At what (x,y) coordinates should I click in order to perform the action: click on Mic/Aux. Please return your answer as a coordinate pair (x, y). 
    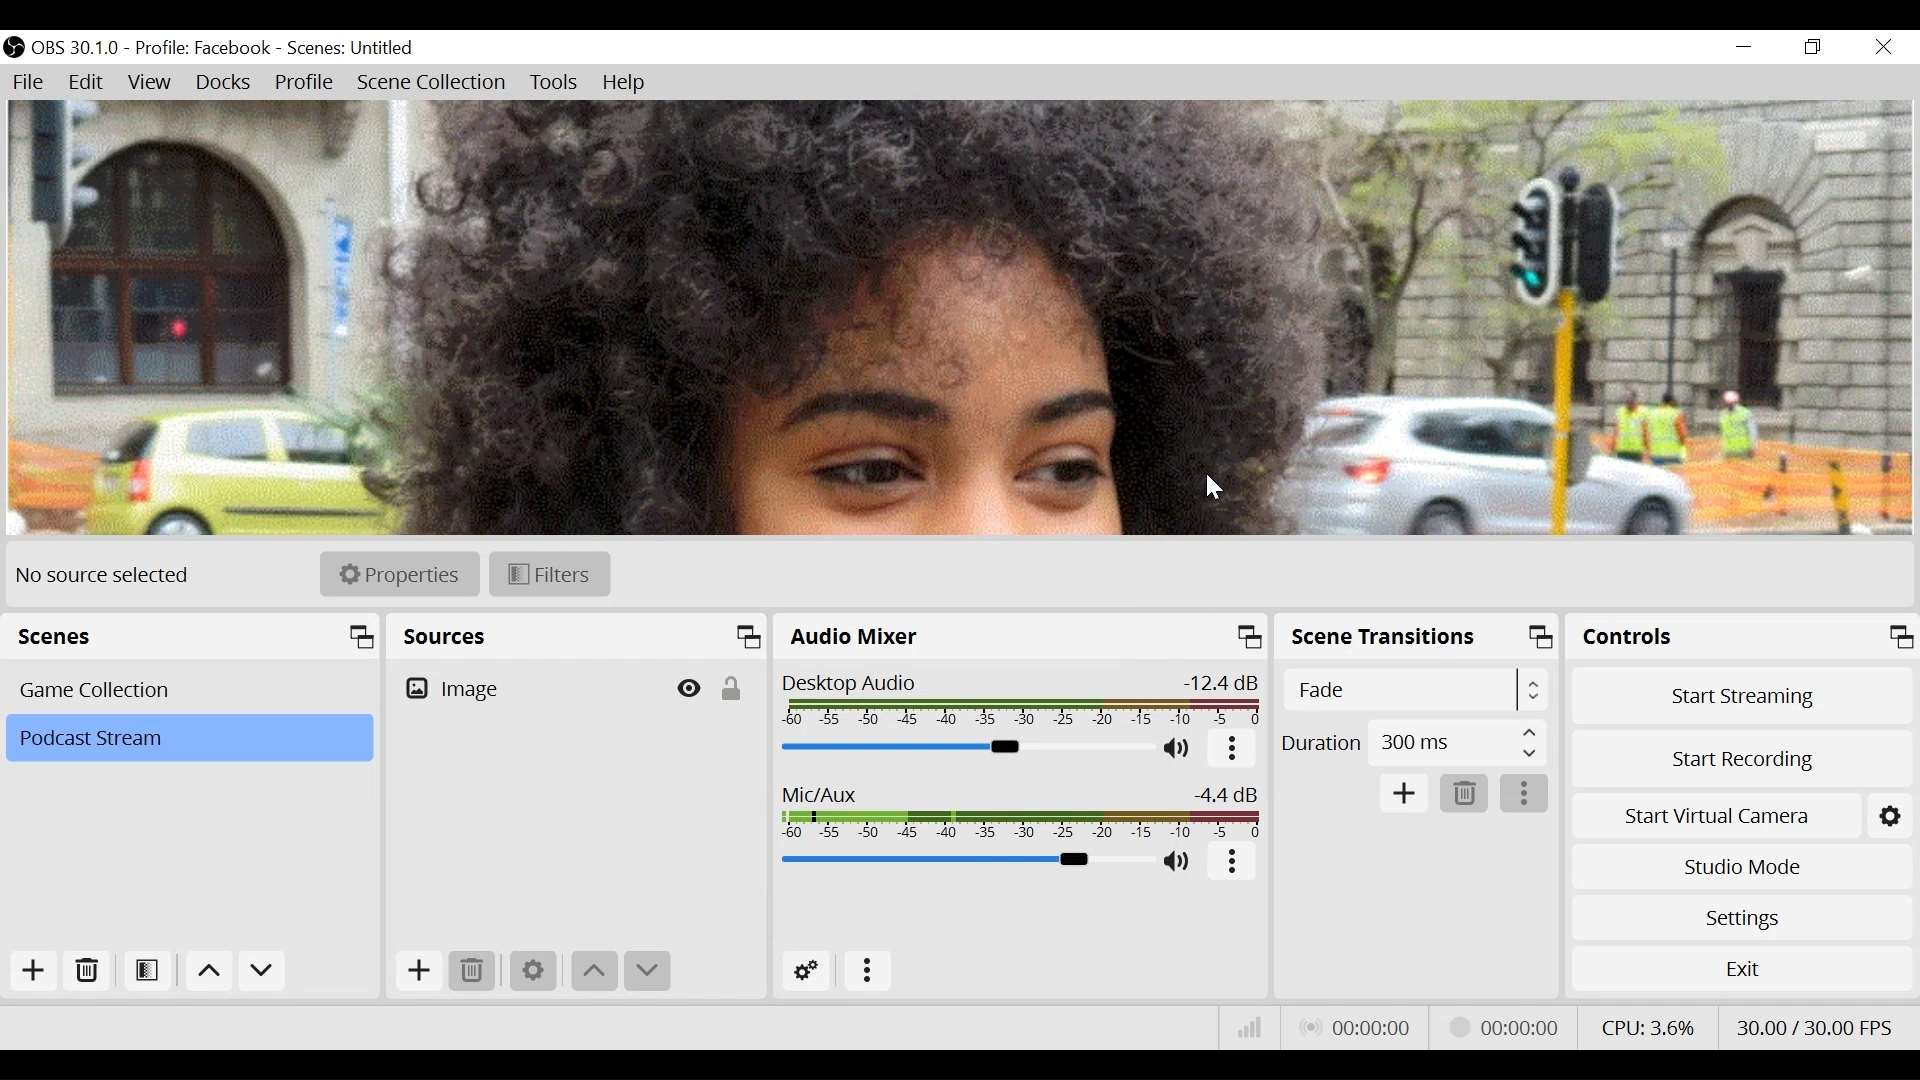
    Looking at the image, I should click on (1021, 808).